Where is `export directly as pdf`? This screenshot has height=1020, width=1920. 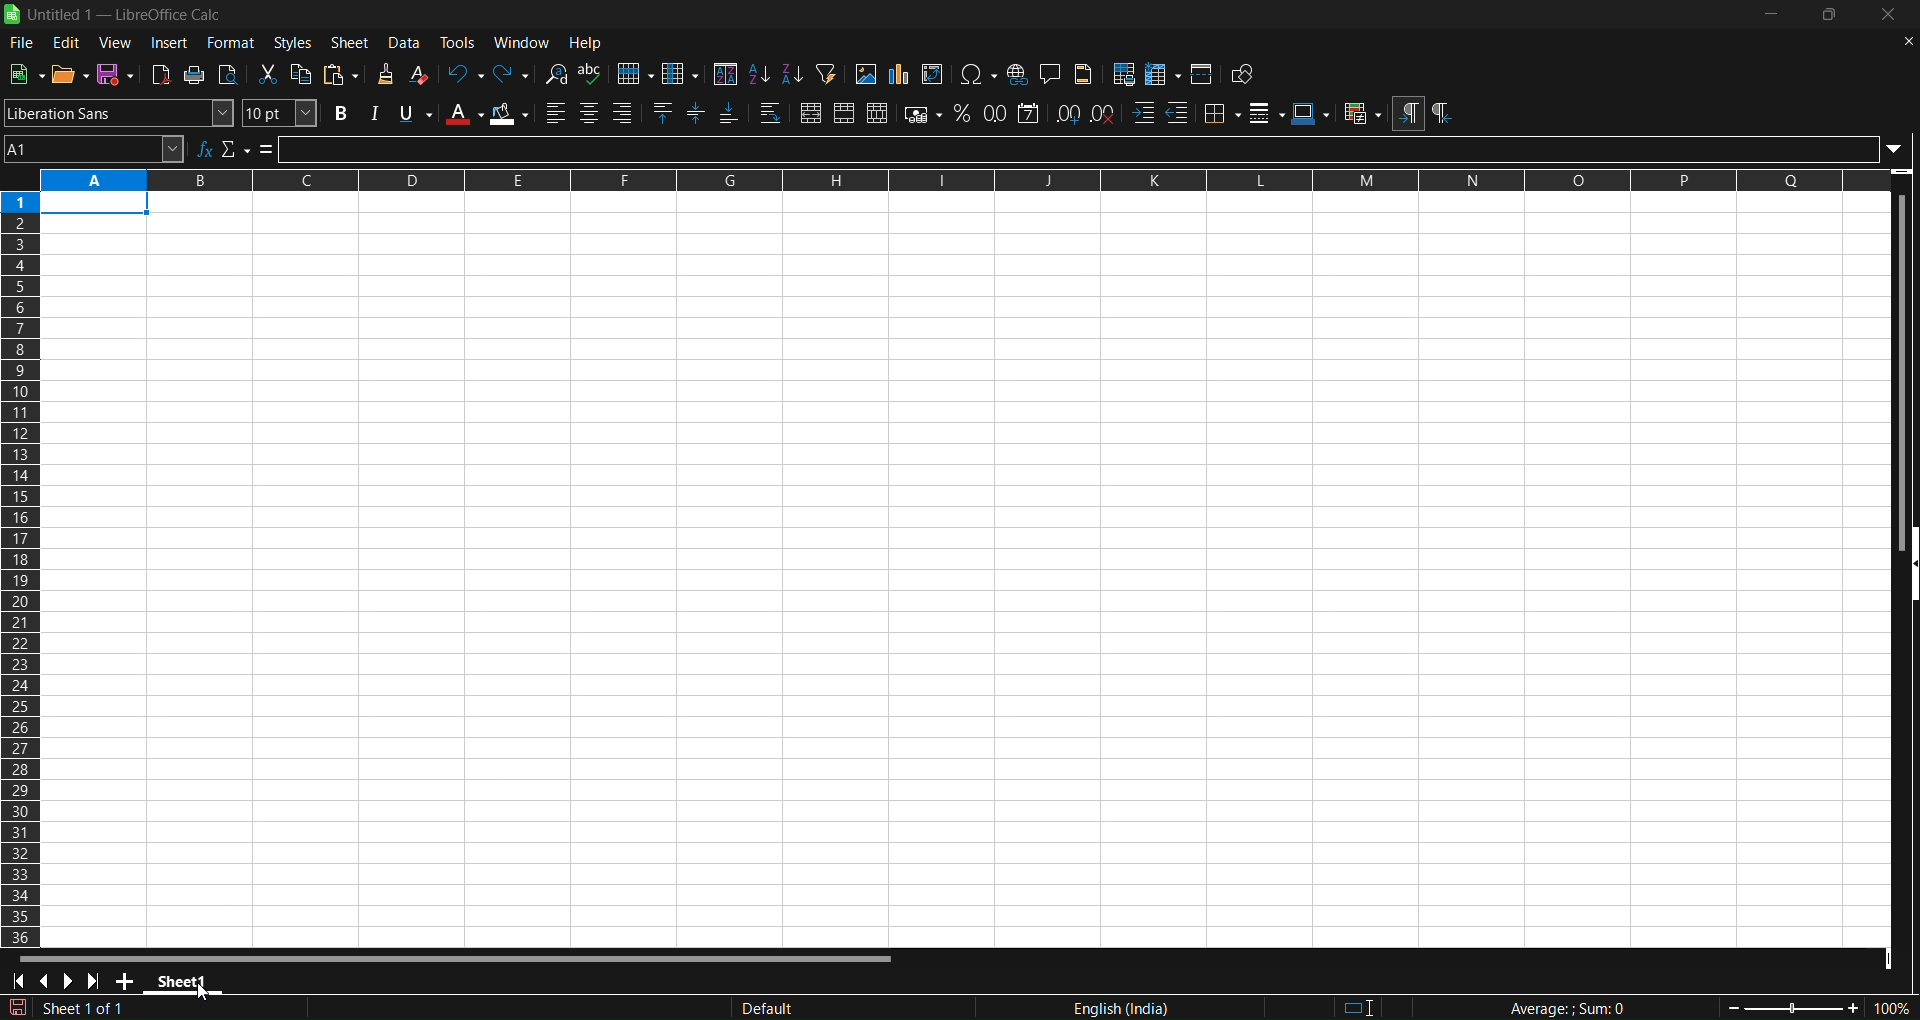 export directly as pdf is located at coordinates (163, 74).